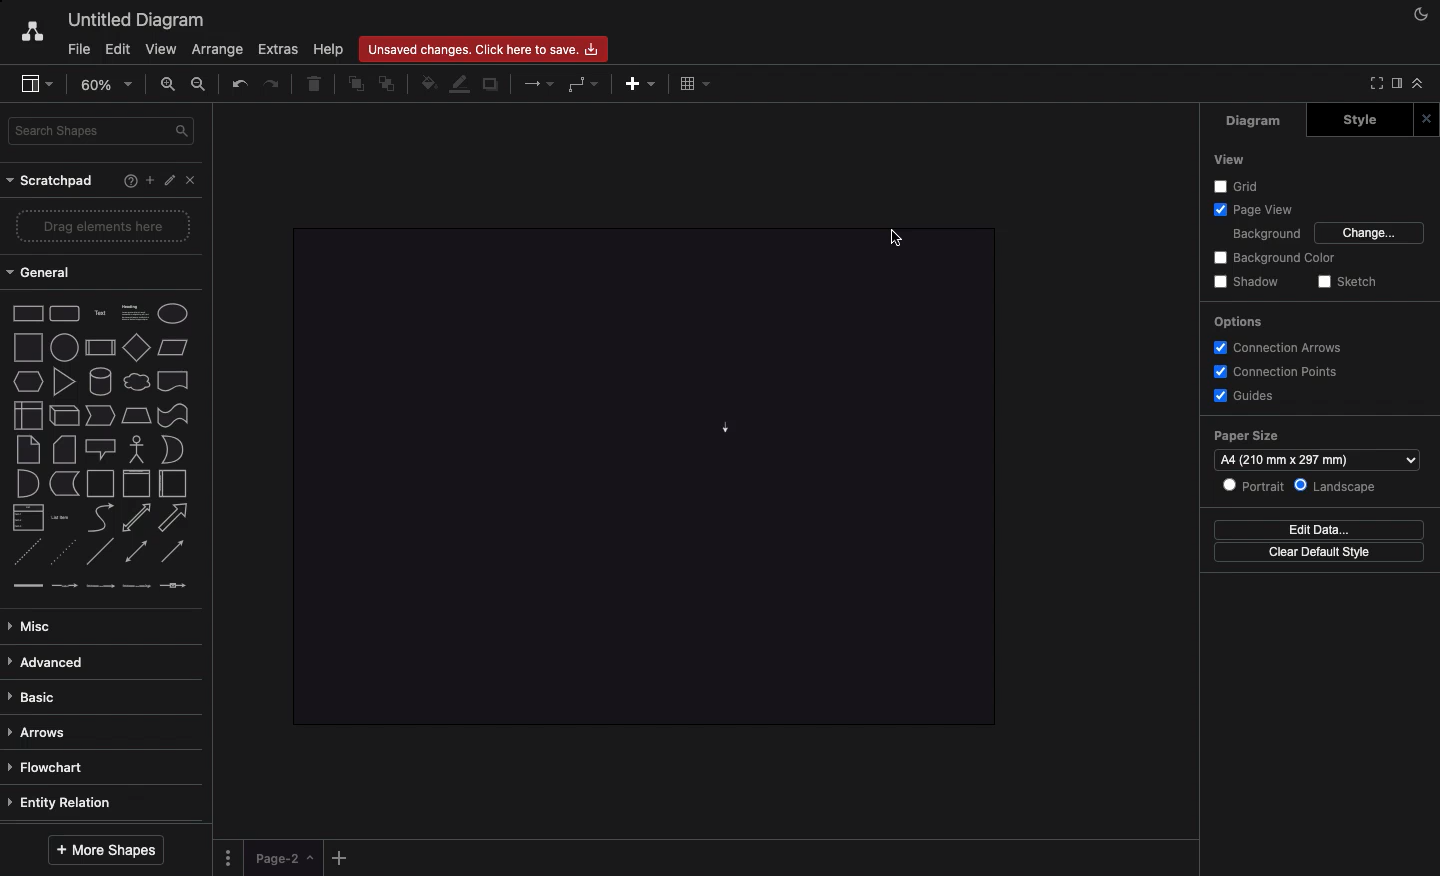 The width and height of the screenshot is (1440, 876). Describe the element at coordinates (191, 180) in the screenshot. I see `Close` at that location.